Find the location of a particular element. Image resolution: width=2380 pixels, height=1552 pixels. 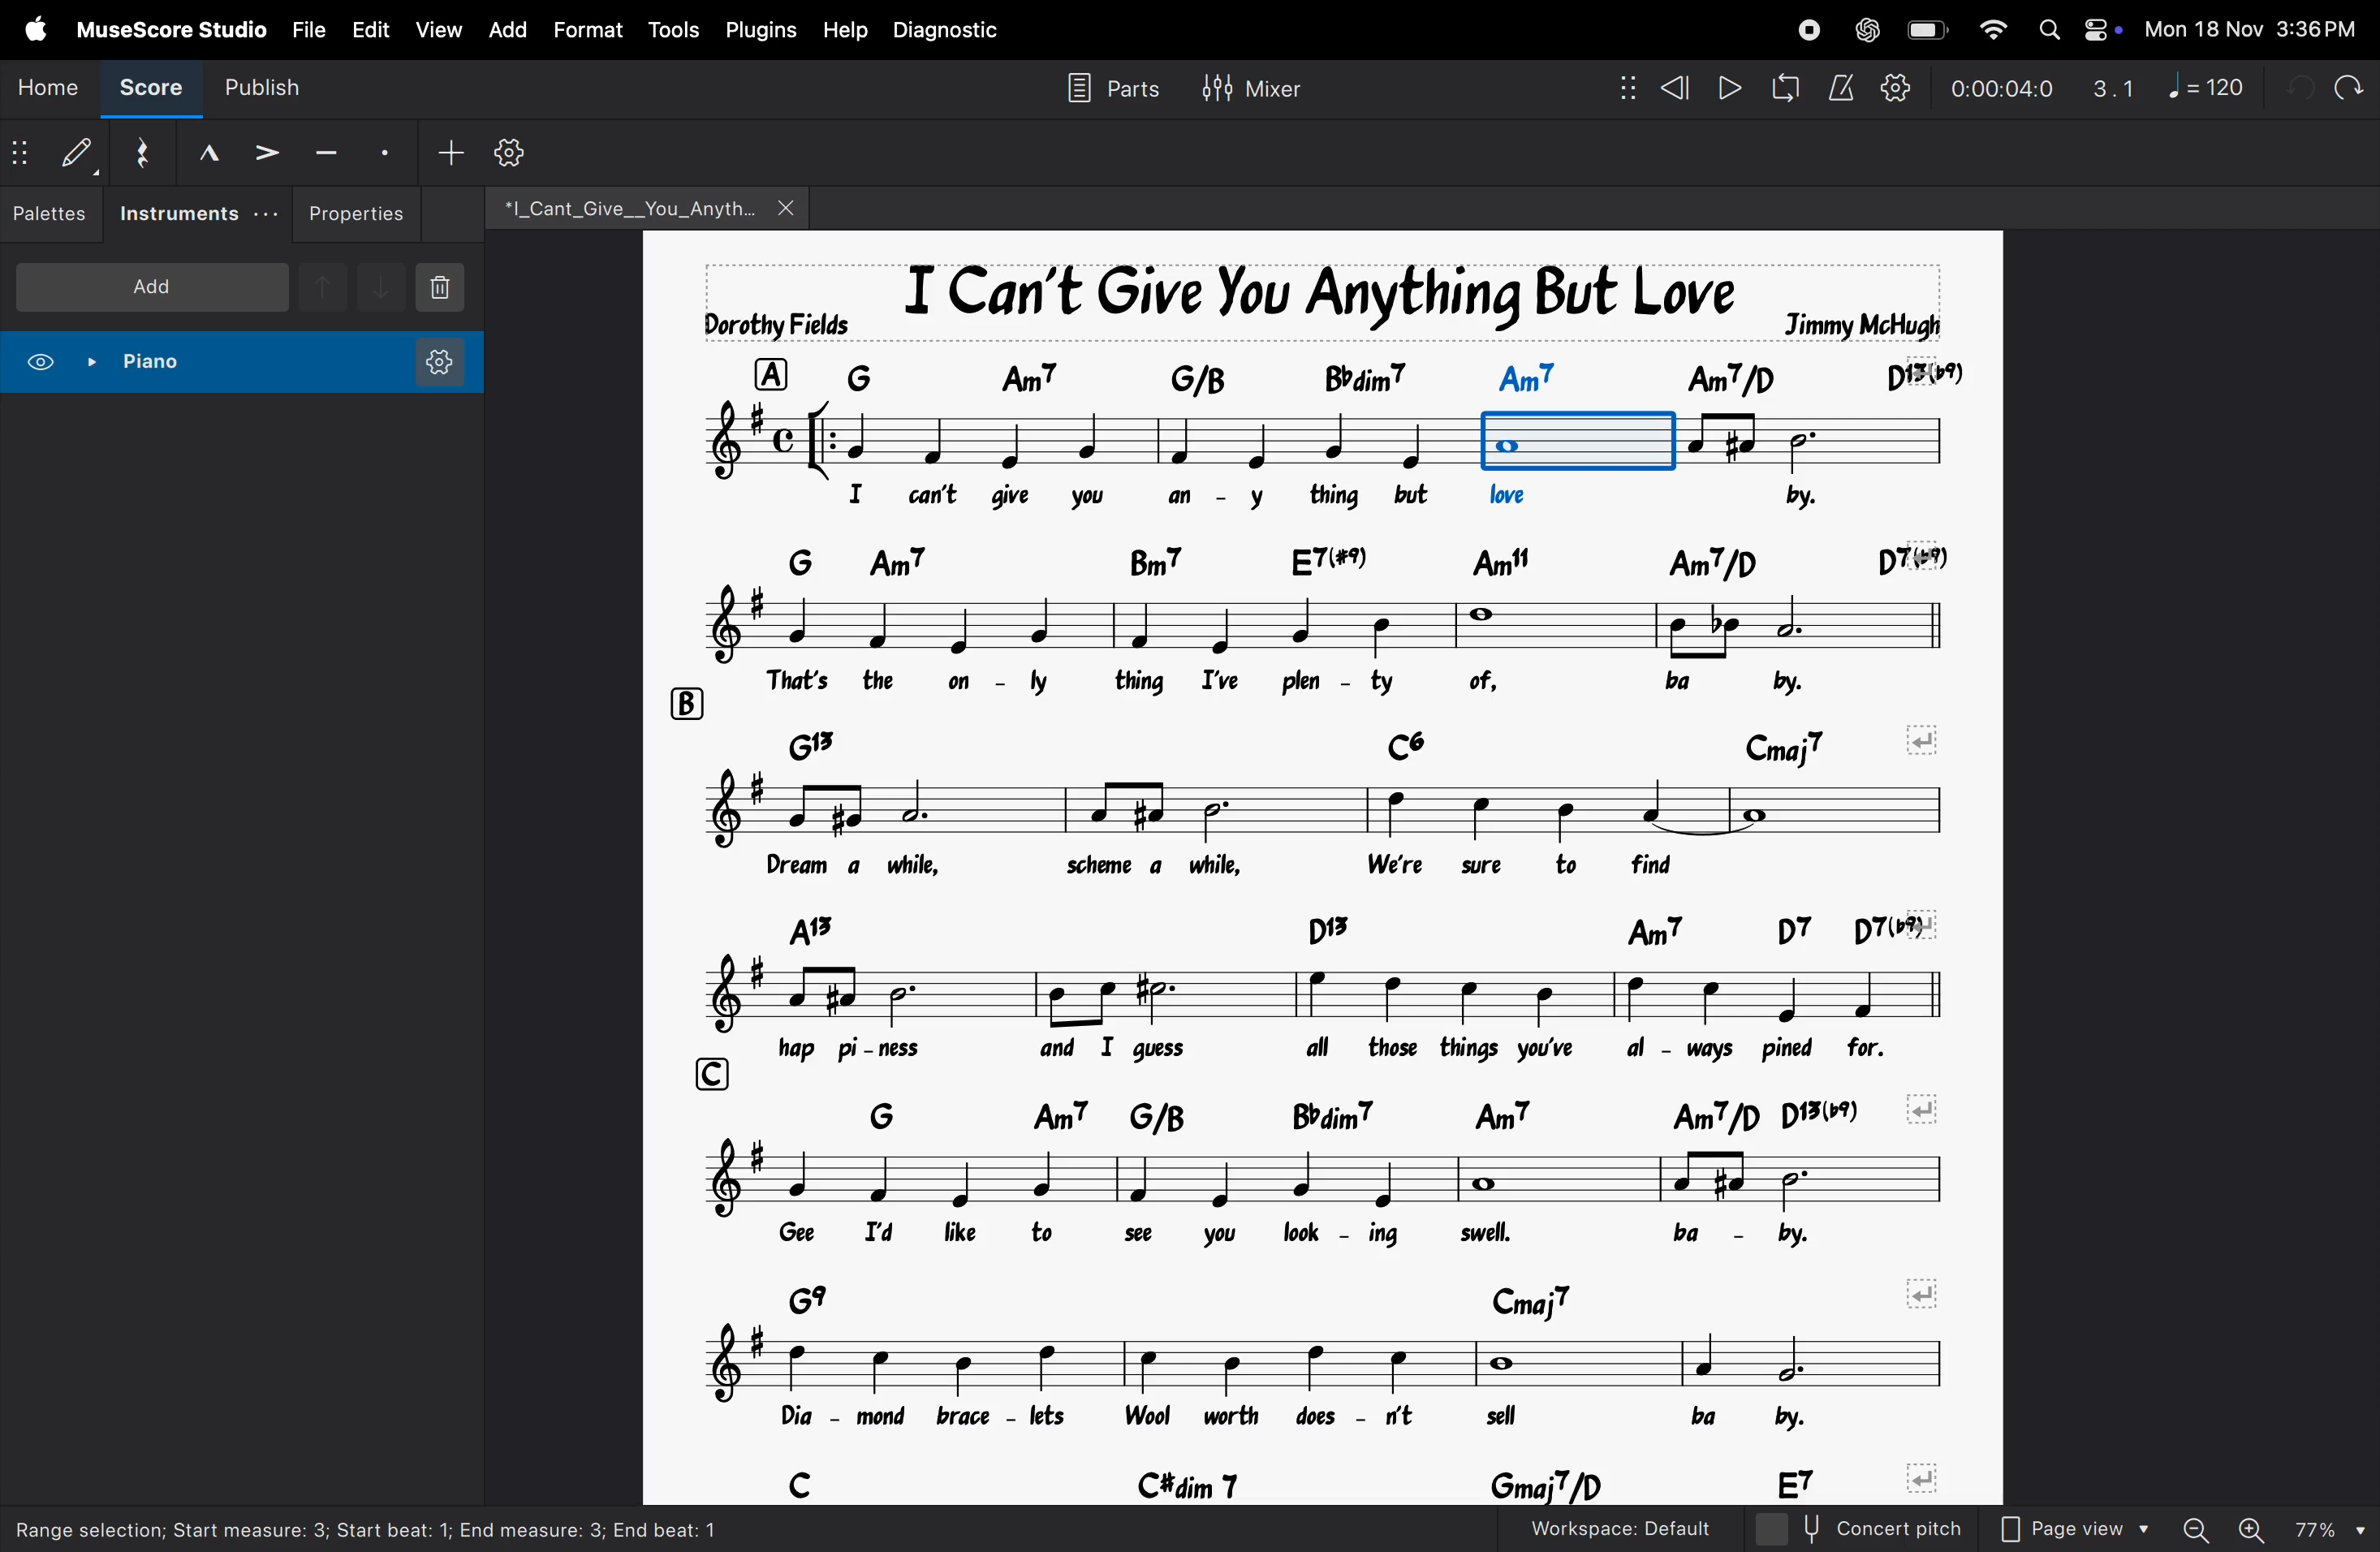

play is located at coordinates (1730, 88).